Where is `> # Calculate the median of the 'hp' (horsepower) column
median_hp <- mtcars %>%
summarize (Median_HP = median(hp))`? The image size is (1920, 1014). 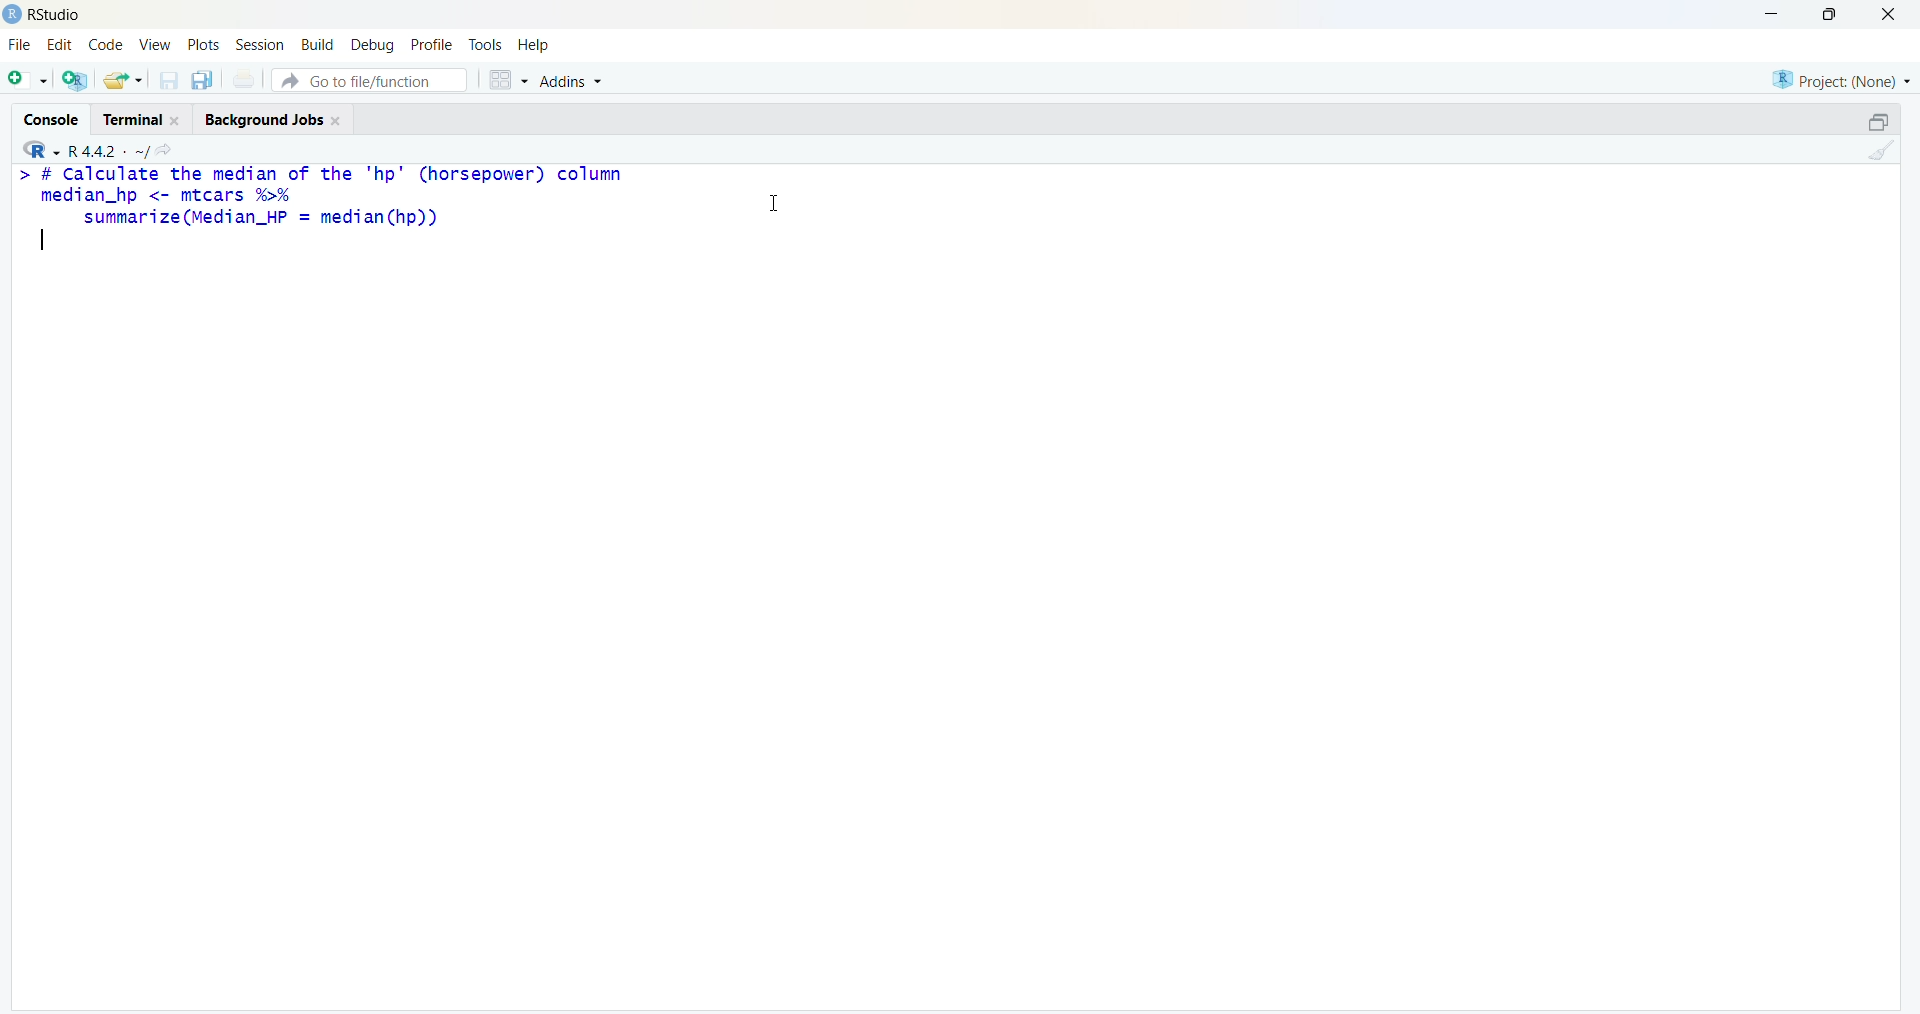
> # Calculate the median of the 'hp' (horsepower) column
median_hp <- mtcars %>%
summarize (Median_HP = median(hp)) is located at coordinates (324, 197).